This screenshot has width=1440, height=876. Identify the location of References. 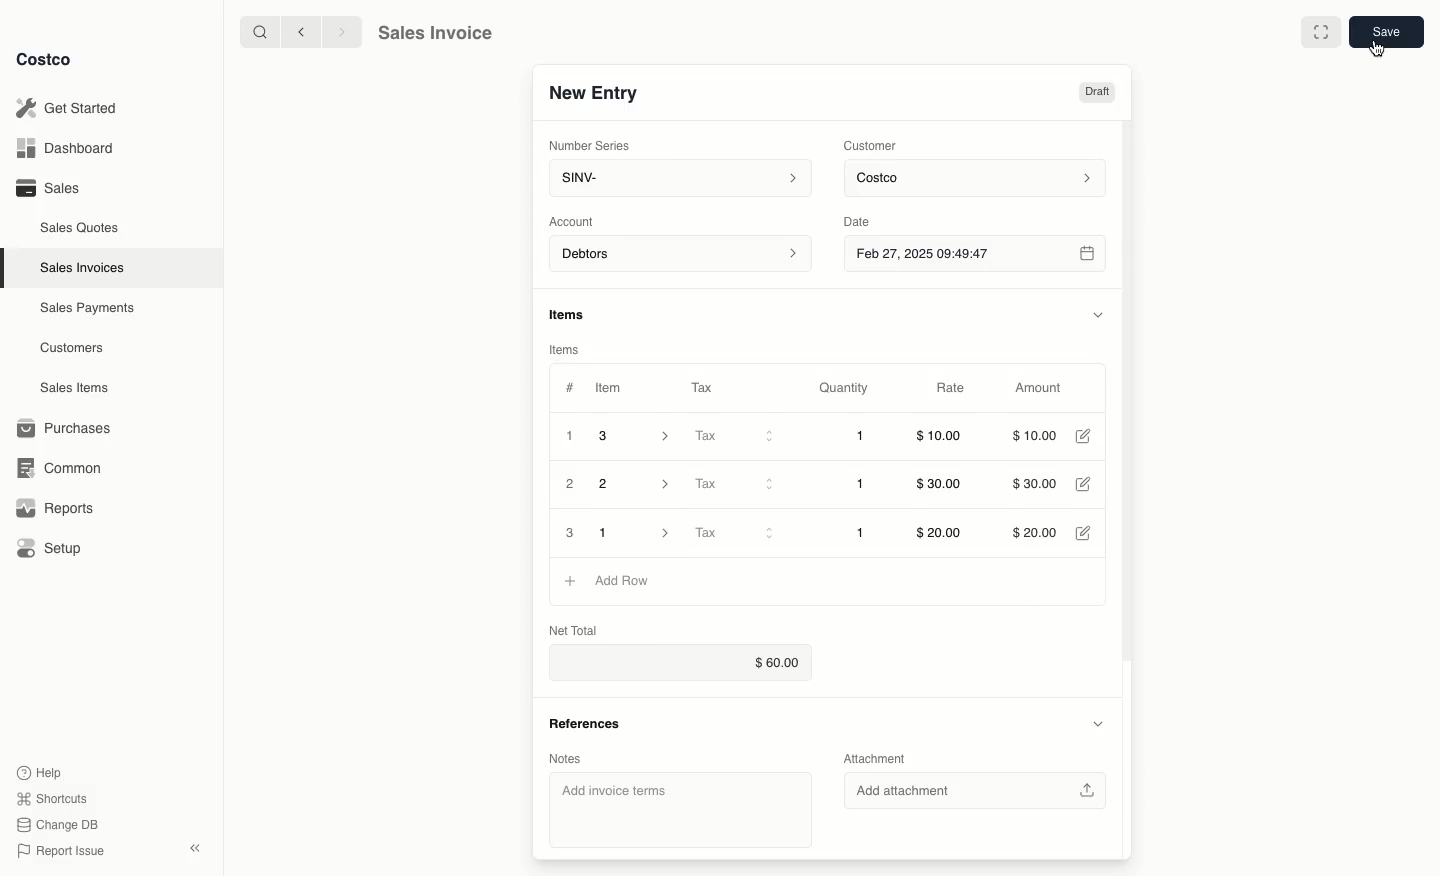
(591, 729).